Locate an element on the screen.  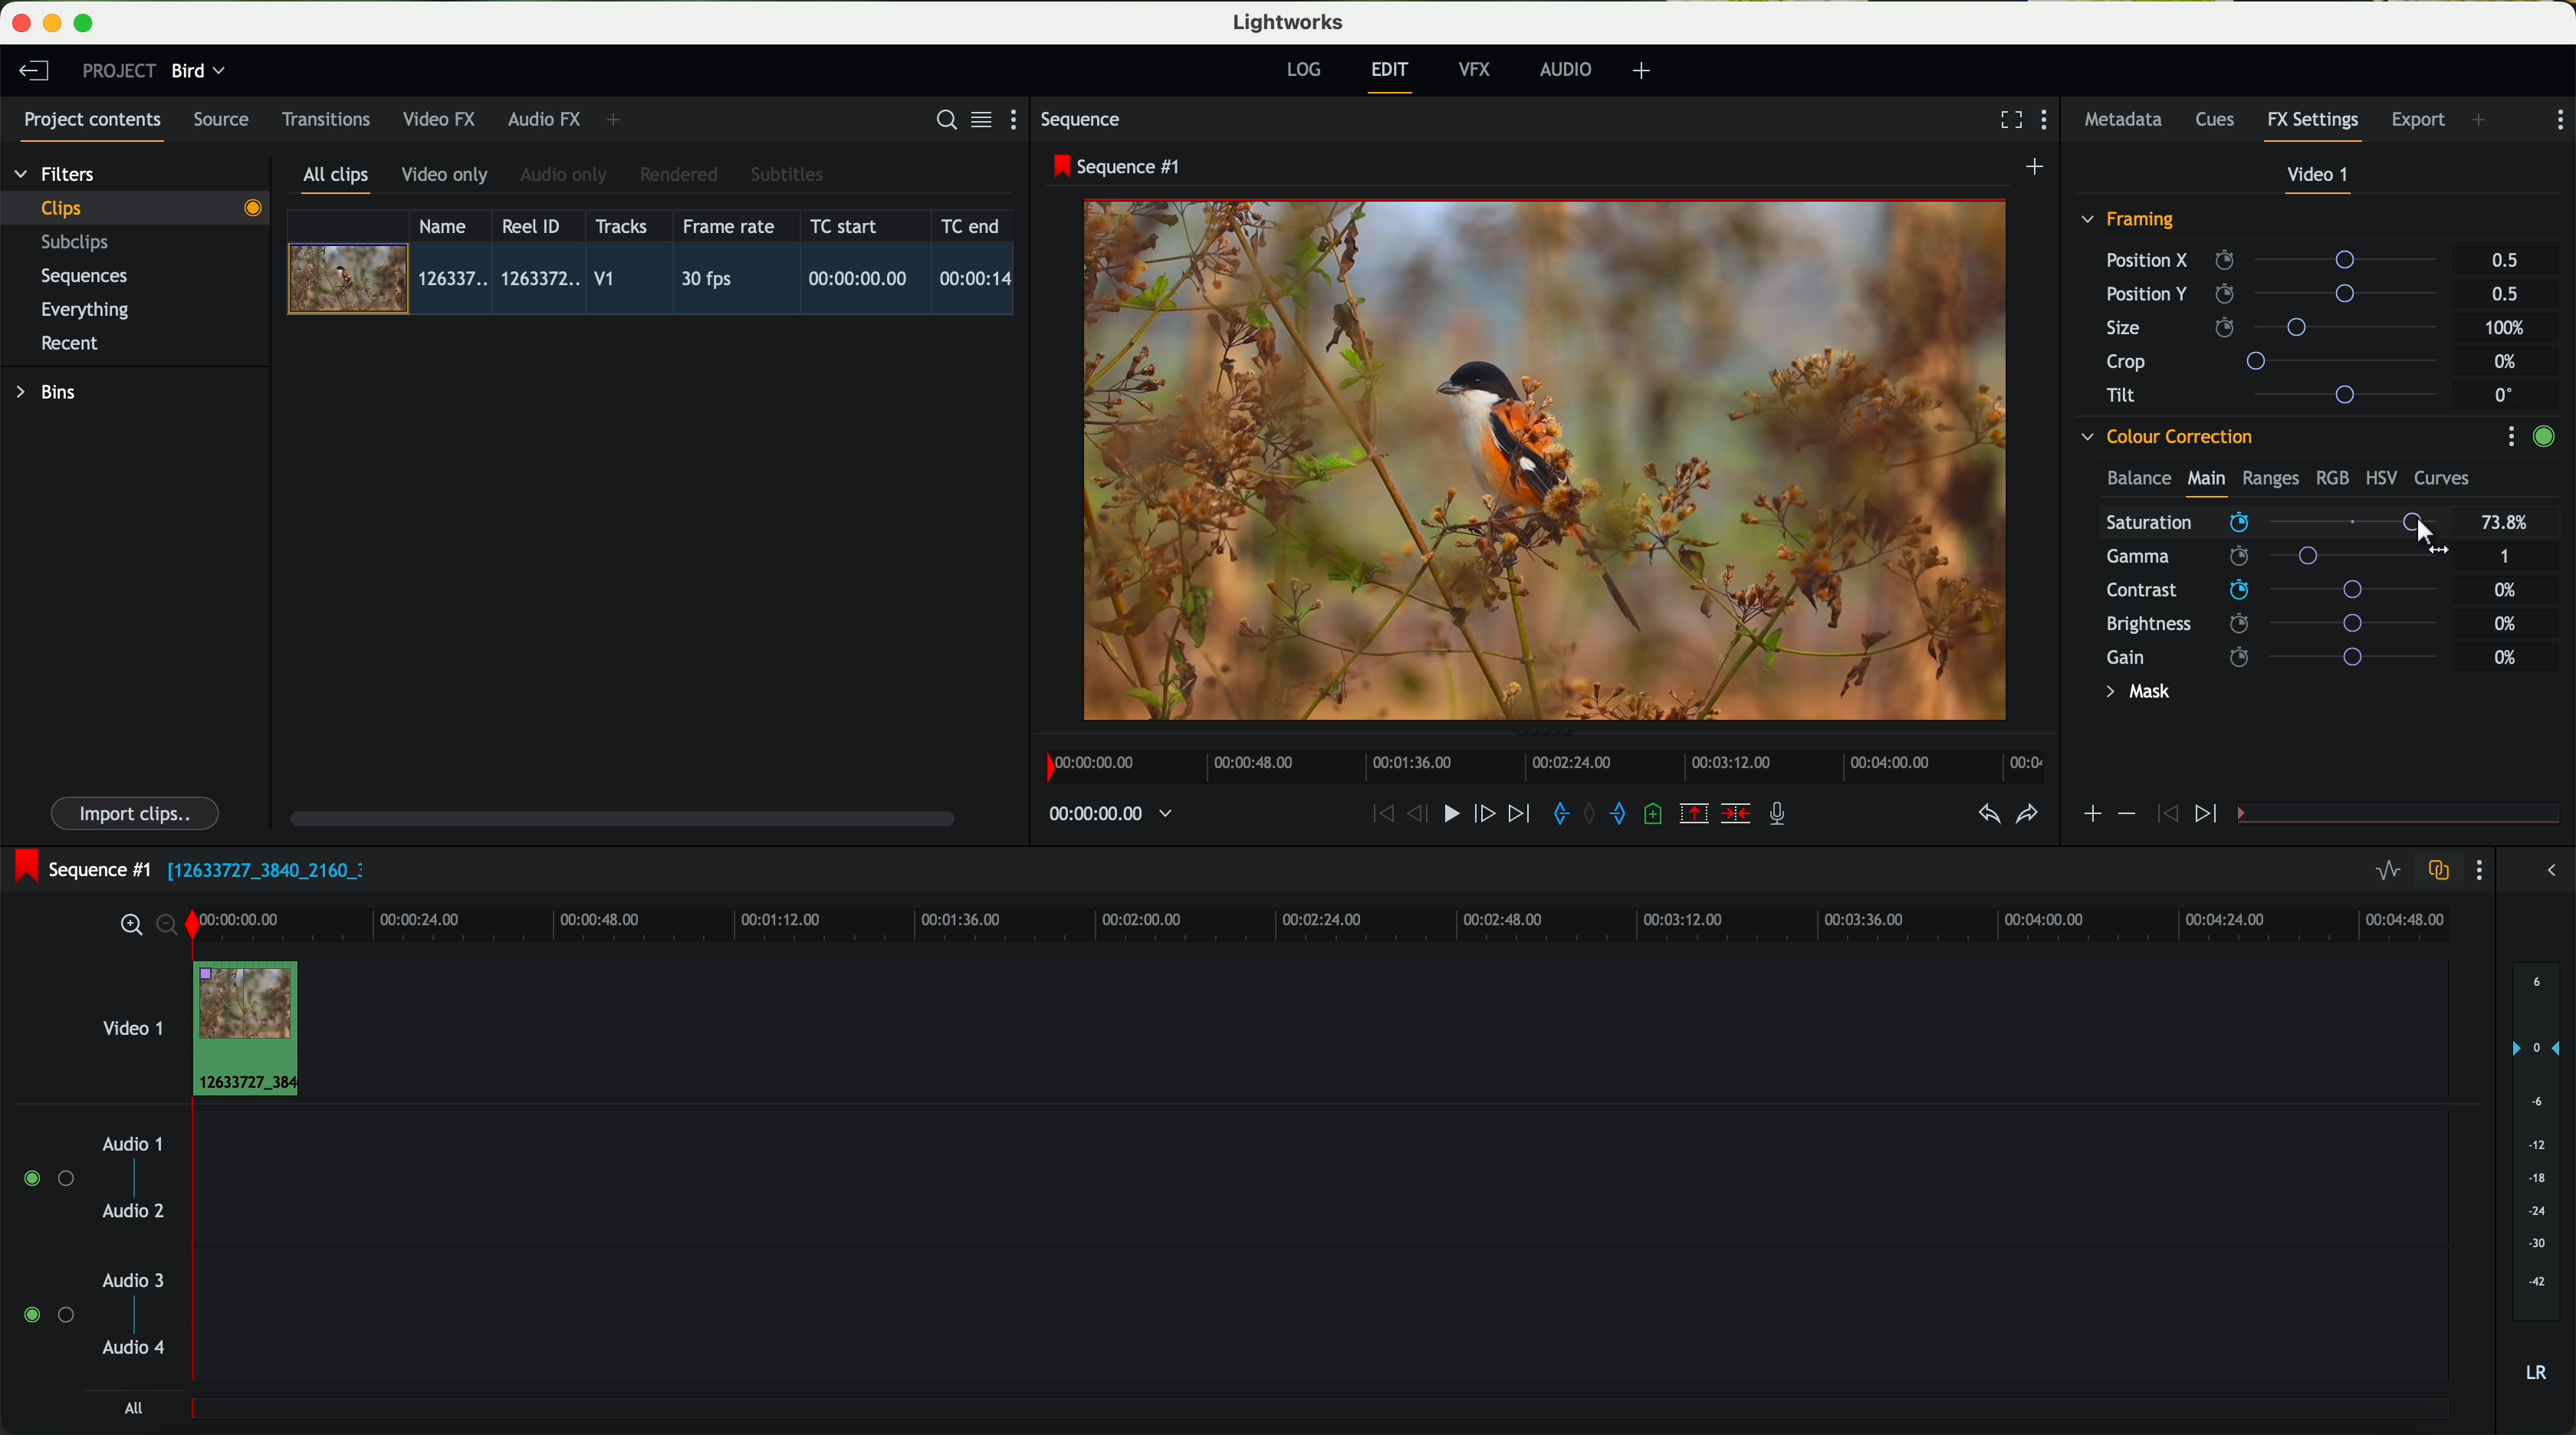
all clips is located at coordinates (337, 181).